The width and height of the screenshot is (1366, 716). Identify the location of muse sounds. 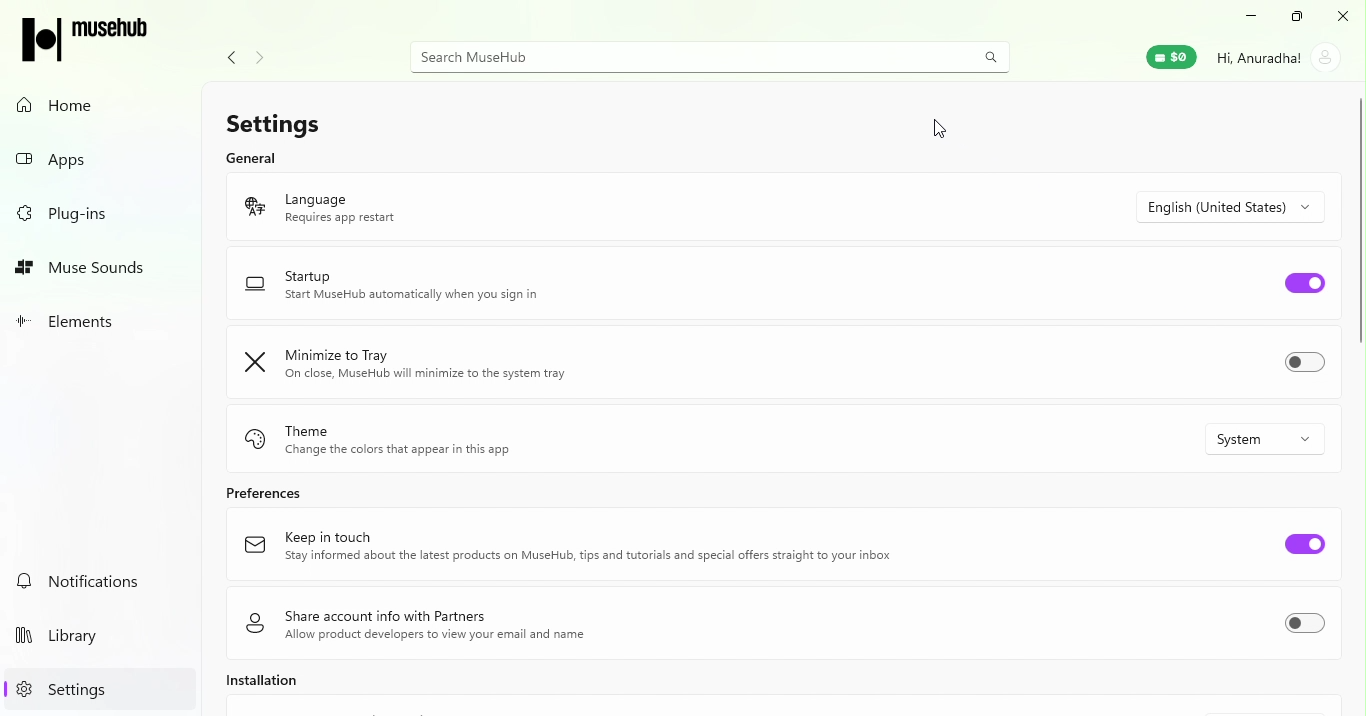
(86, 270).